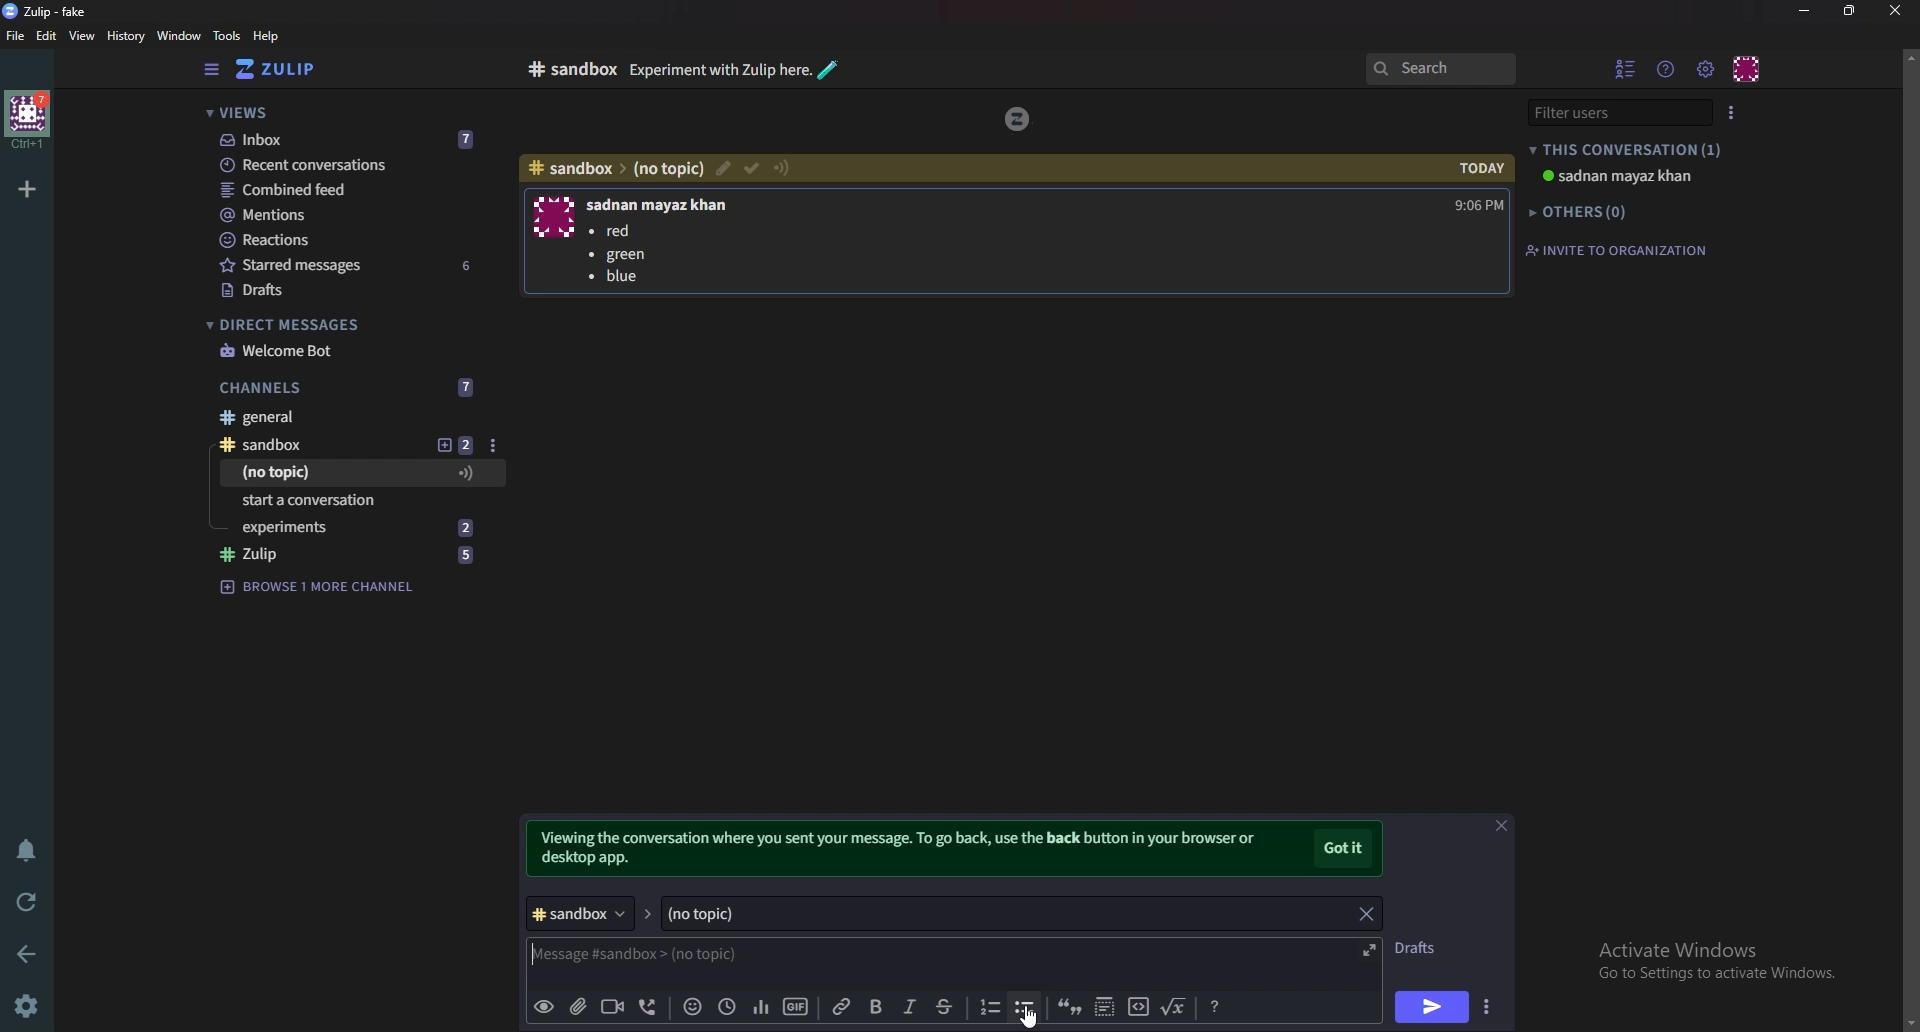 The height and width of the screenshot is (1032, 1920). Describe the element at coordinates (29, 119) in the screenshot. I see `Home` at that location.